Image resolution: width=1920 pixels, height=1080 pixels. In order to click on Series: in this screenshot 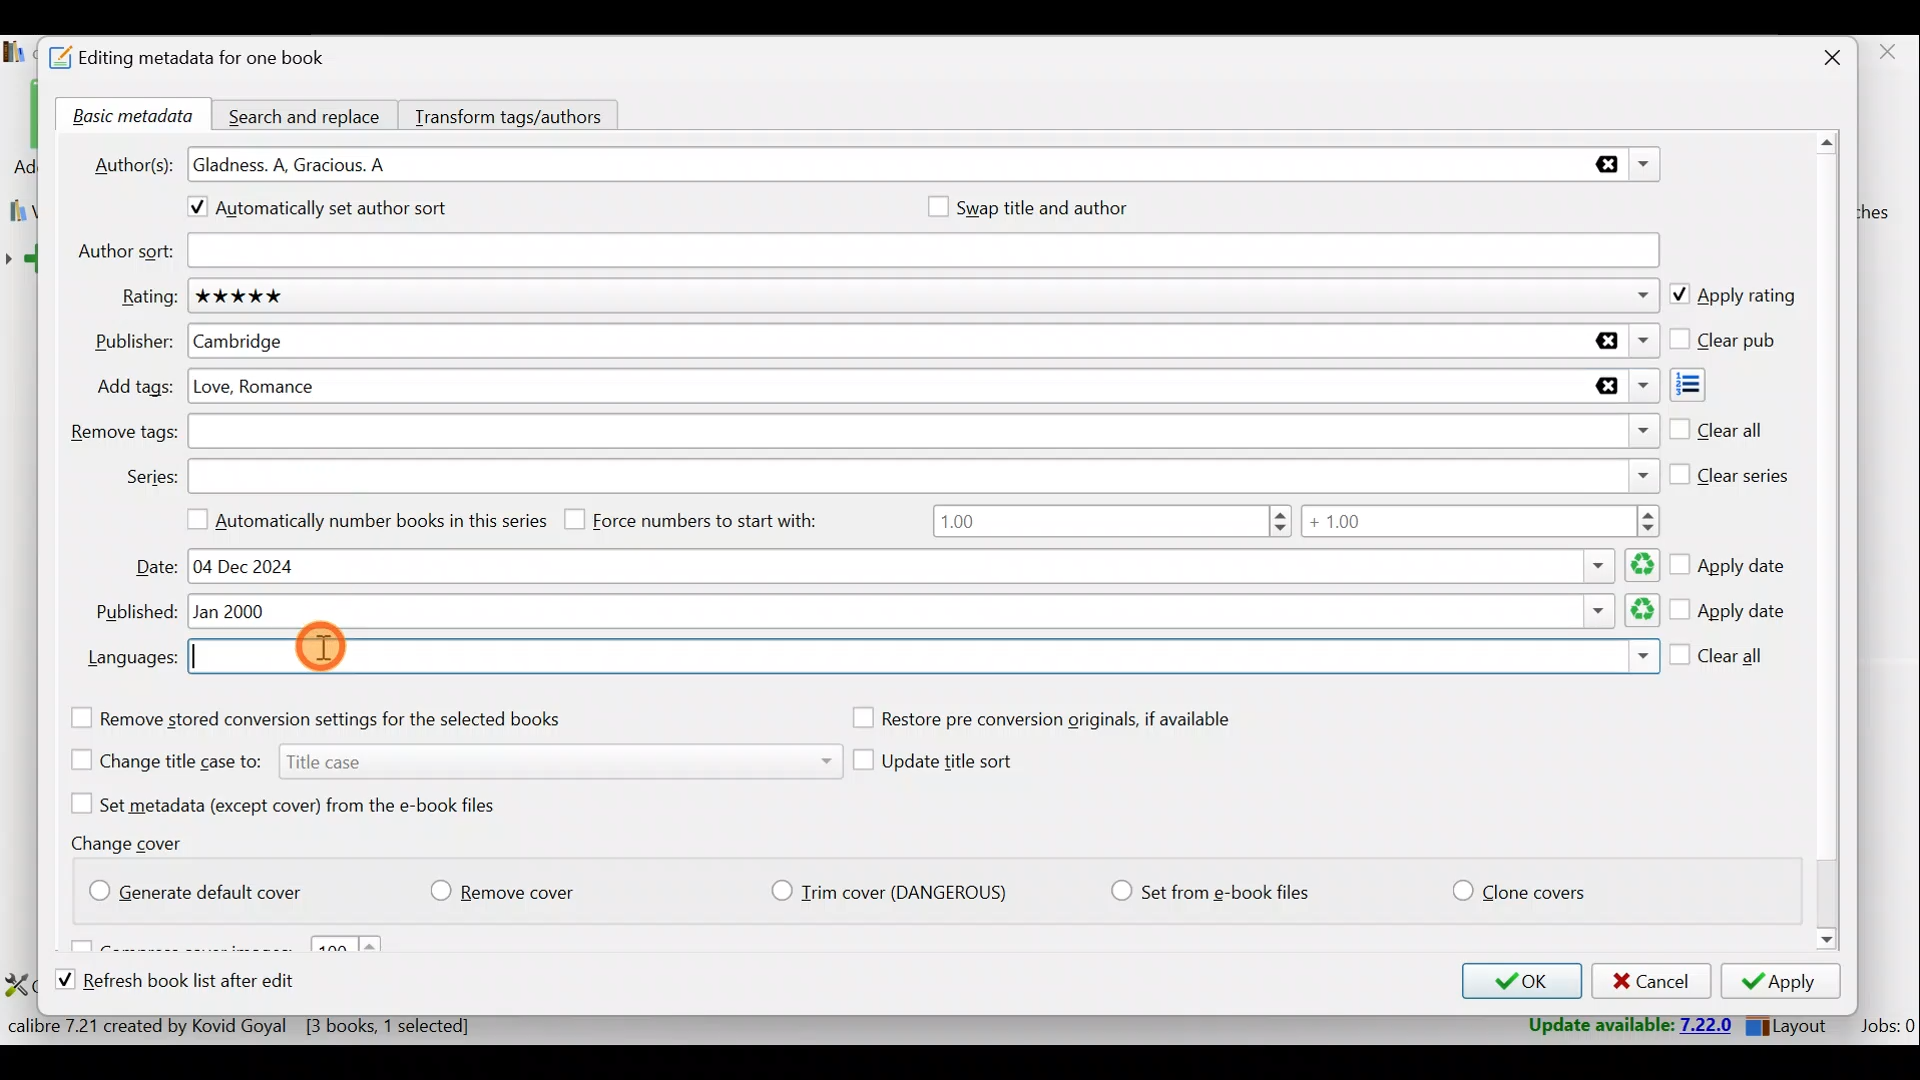, I will do `click(150, 477)`.